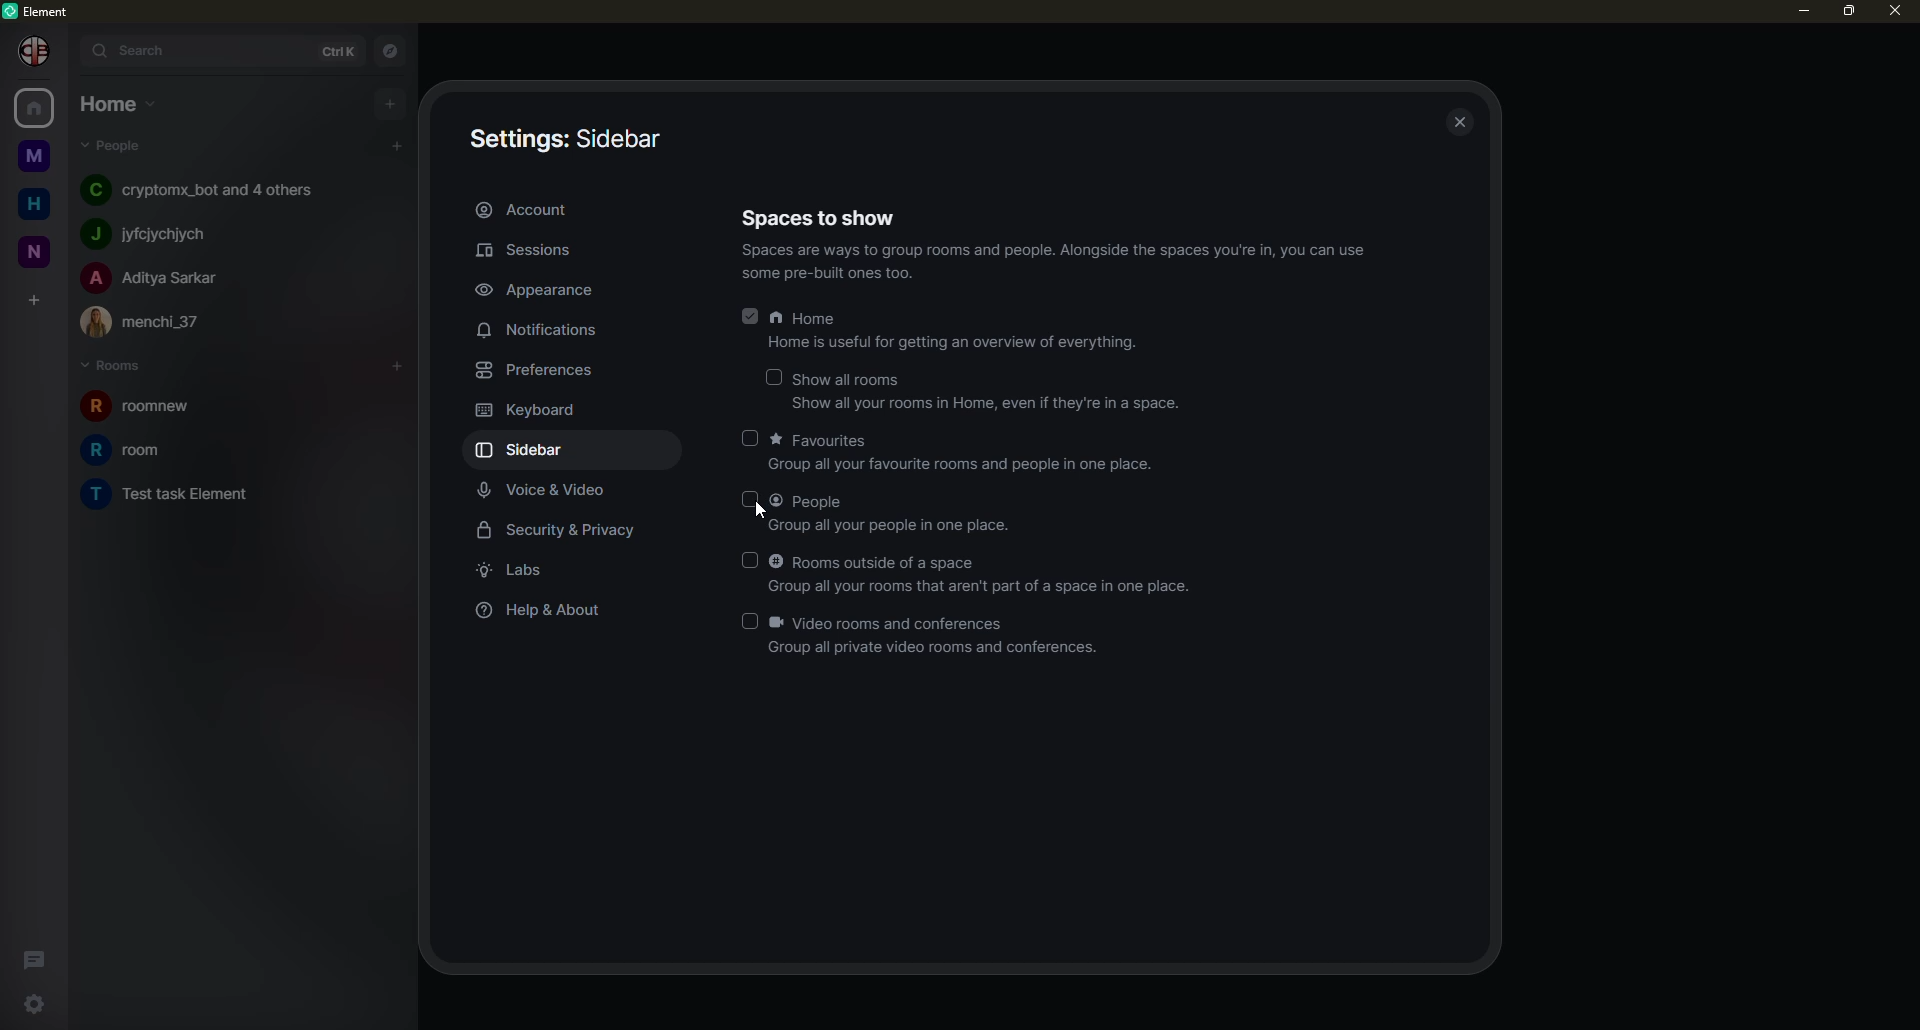 The image size is (1920, 1030). What do you see at coordinates (543, 611) in the screenshot?
I see `help & about` at bounding box center [543, 611].